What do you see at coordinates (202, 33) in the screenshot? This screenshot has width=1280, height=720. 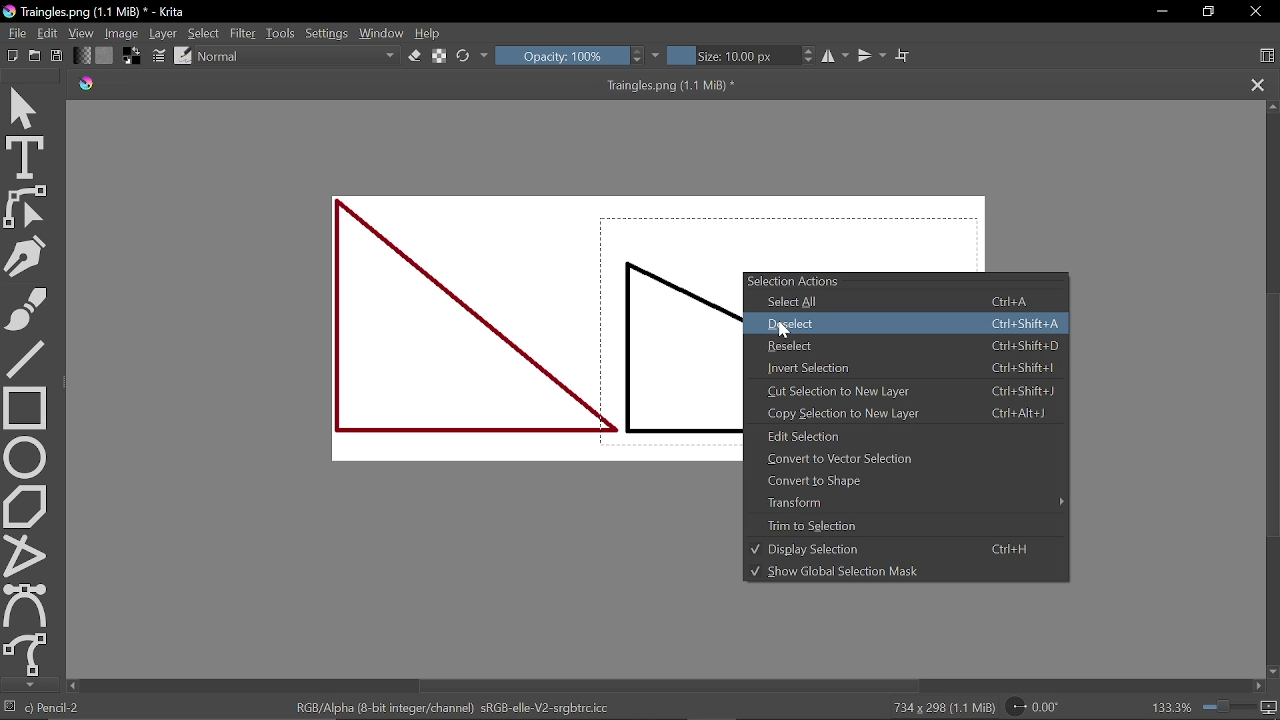 I see `Select` at bounding box center [202, 33].